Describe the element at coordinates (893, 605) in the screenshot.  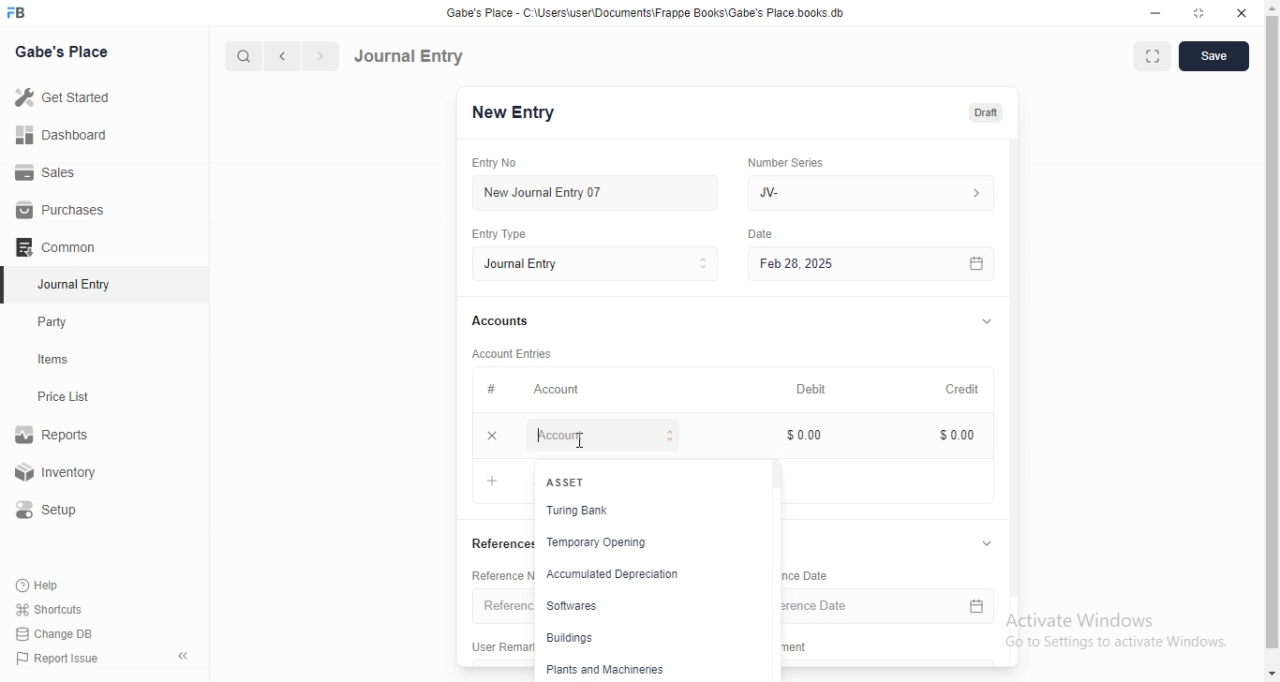
I see `Reference Date ` at that location.